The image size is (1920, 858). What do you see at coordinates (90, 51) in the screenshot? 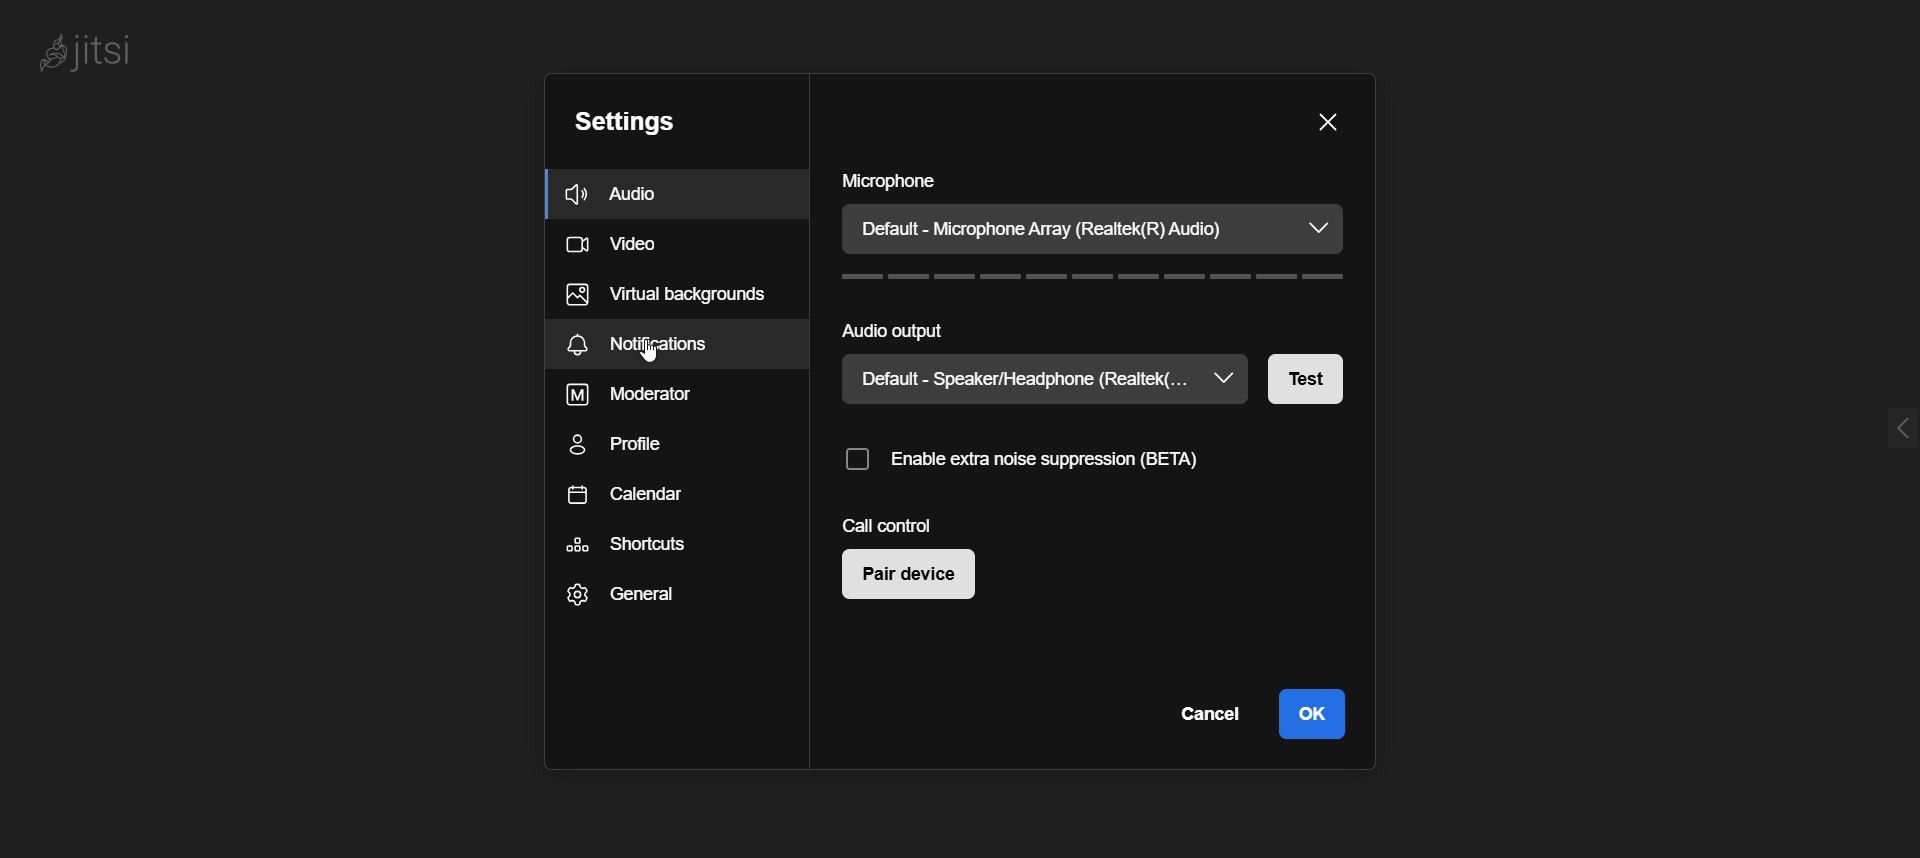
I see `jitsi` at bounding box center [90, 51].